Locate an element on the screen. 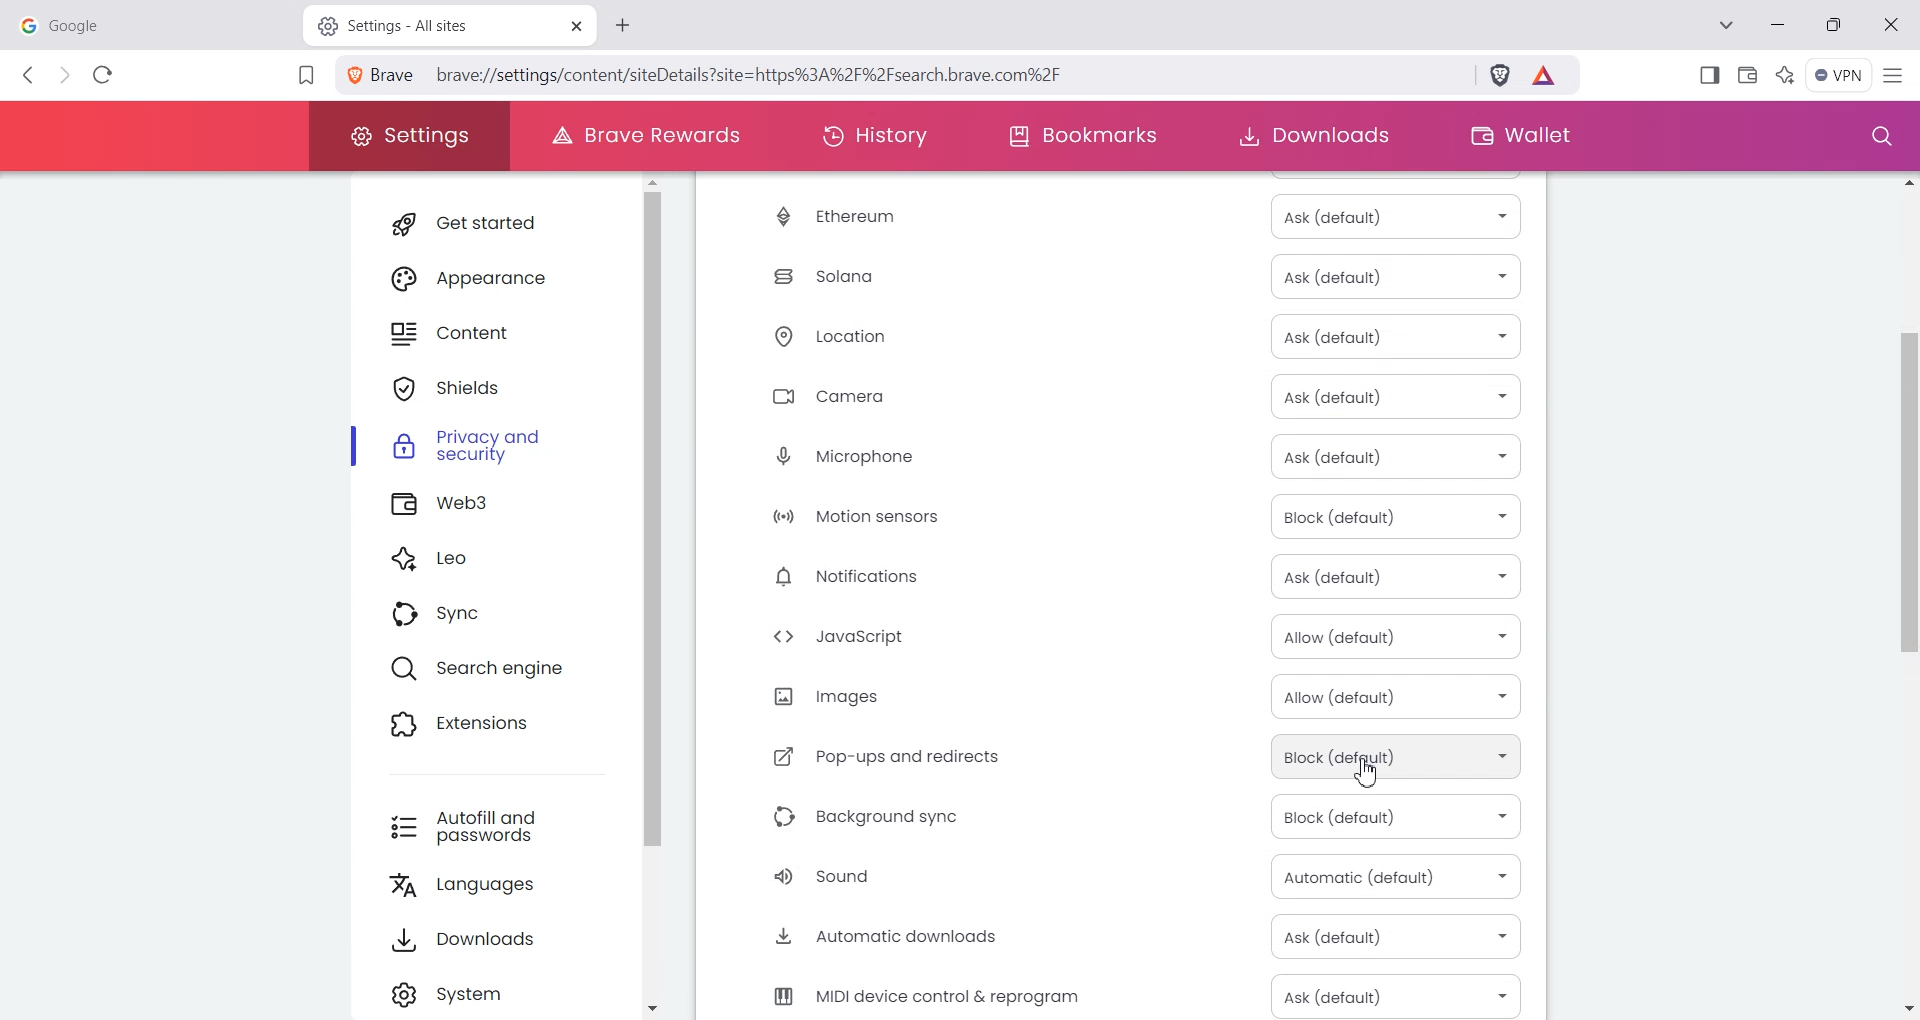  Search window is located at coordinates (1877, 137).